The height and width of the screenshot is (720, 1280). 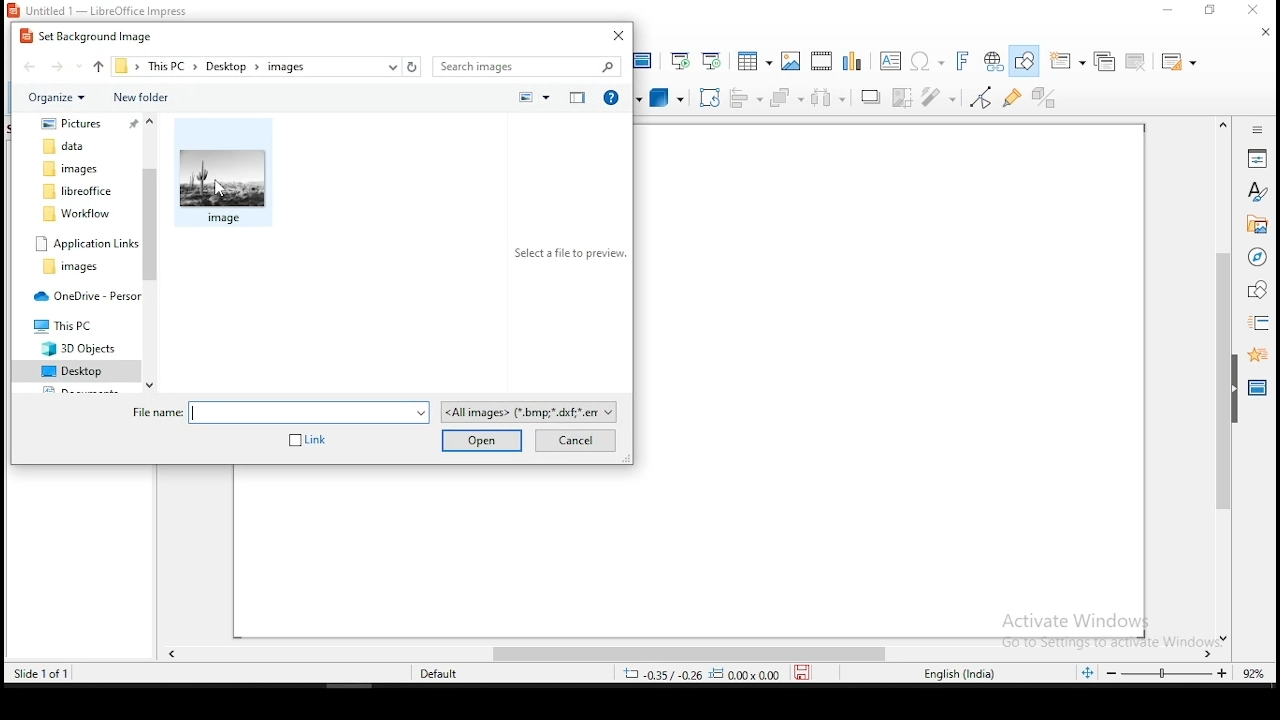 I want to click on Folders, so click(x=77, y=181).